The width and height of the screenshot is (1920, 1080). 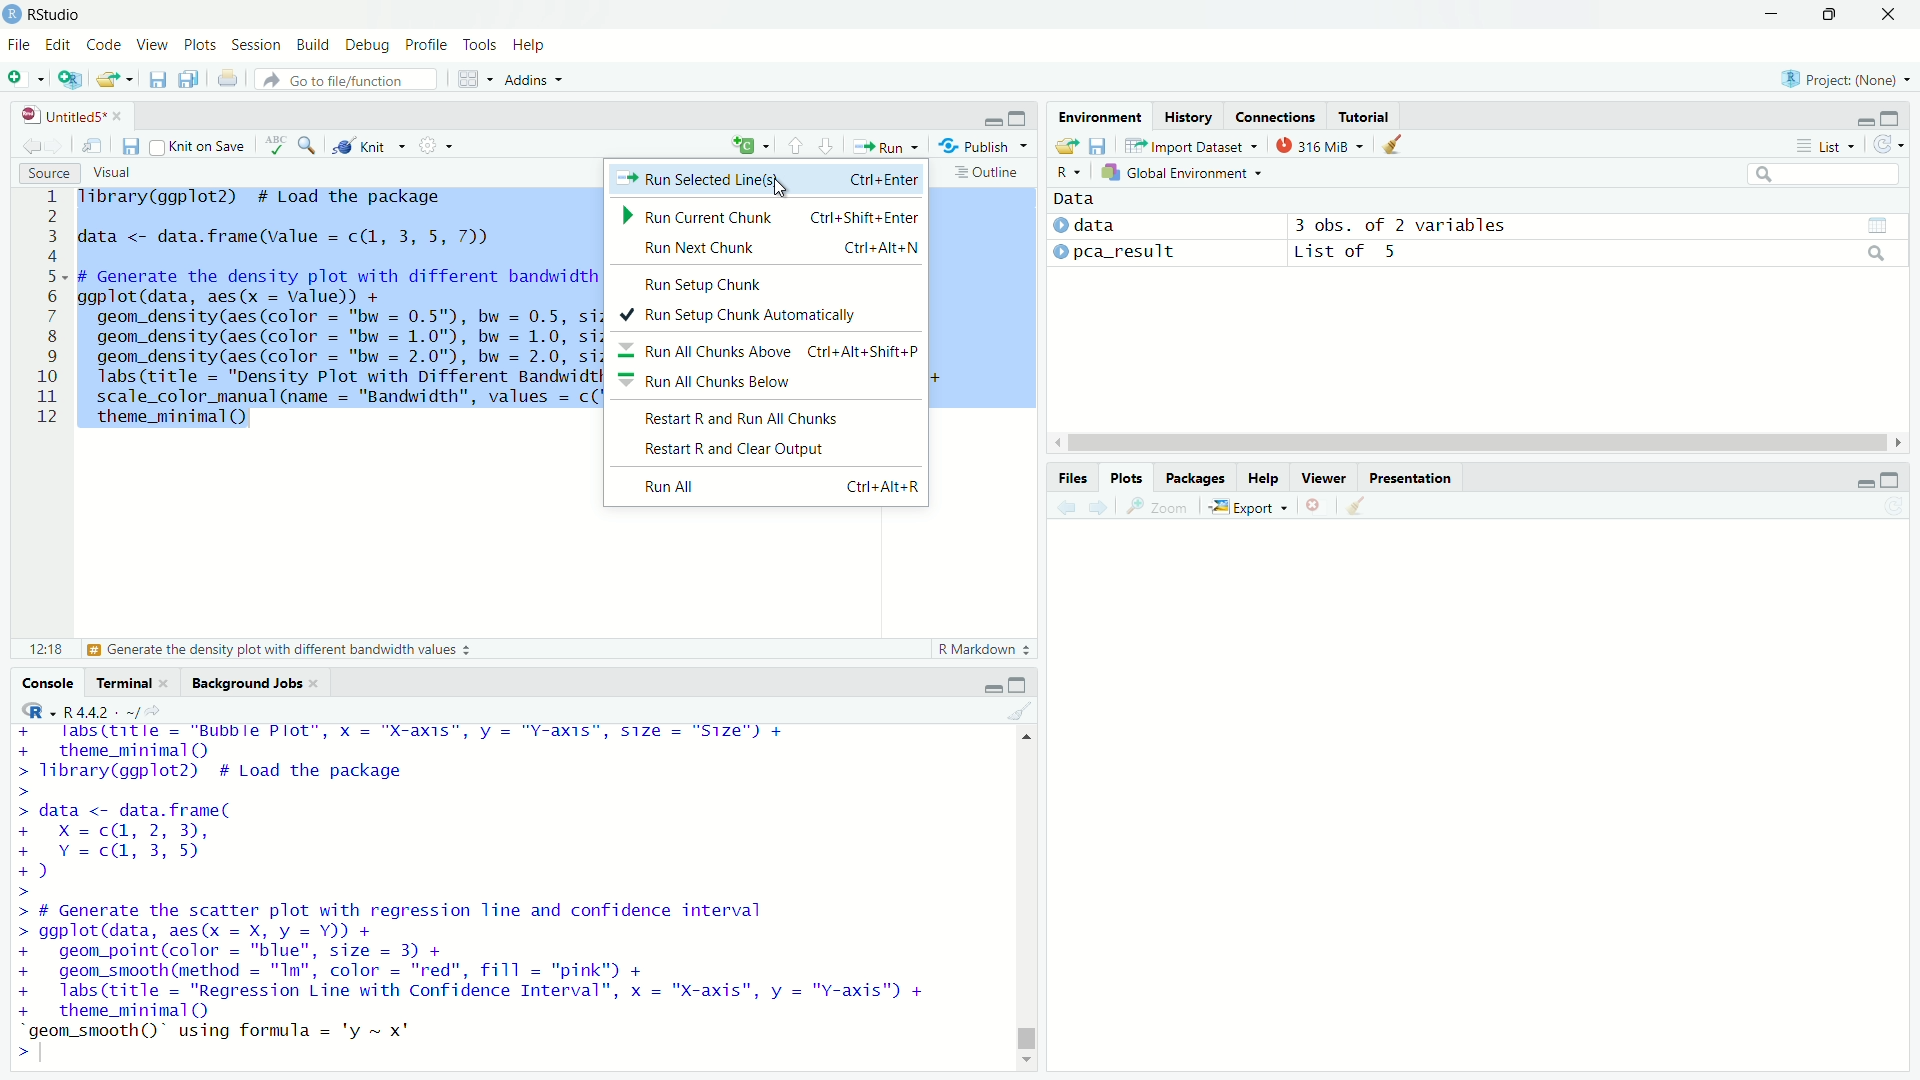 What do you see at coordinates (1894, 507) in the screenshot?
I see `Refresh current plot` at bounding box center [1894, 507].